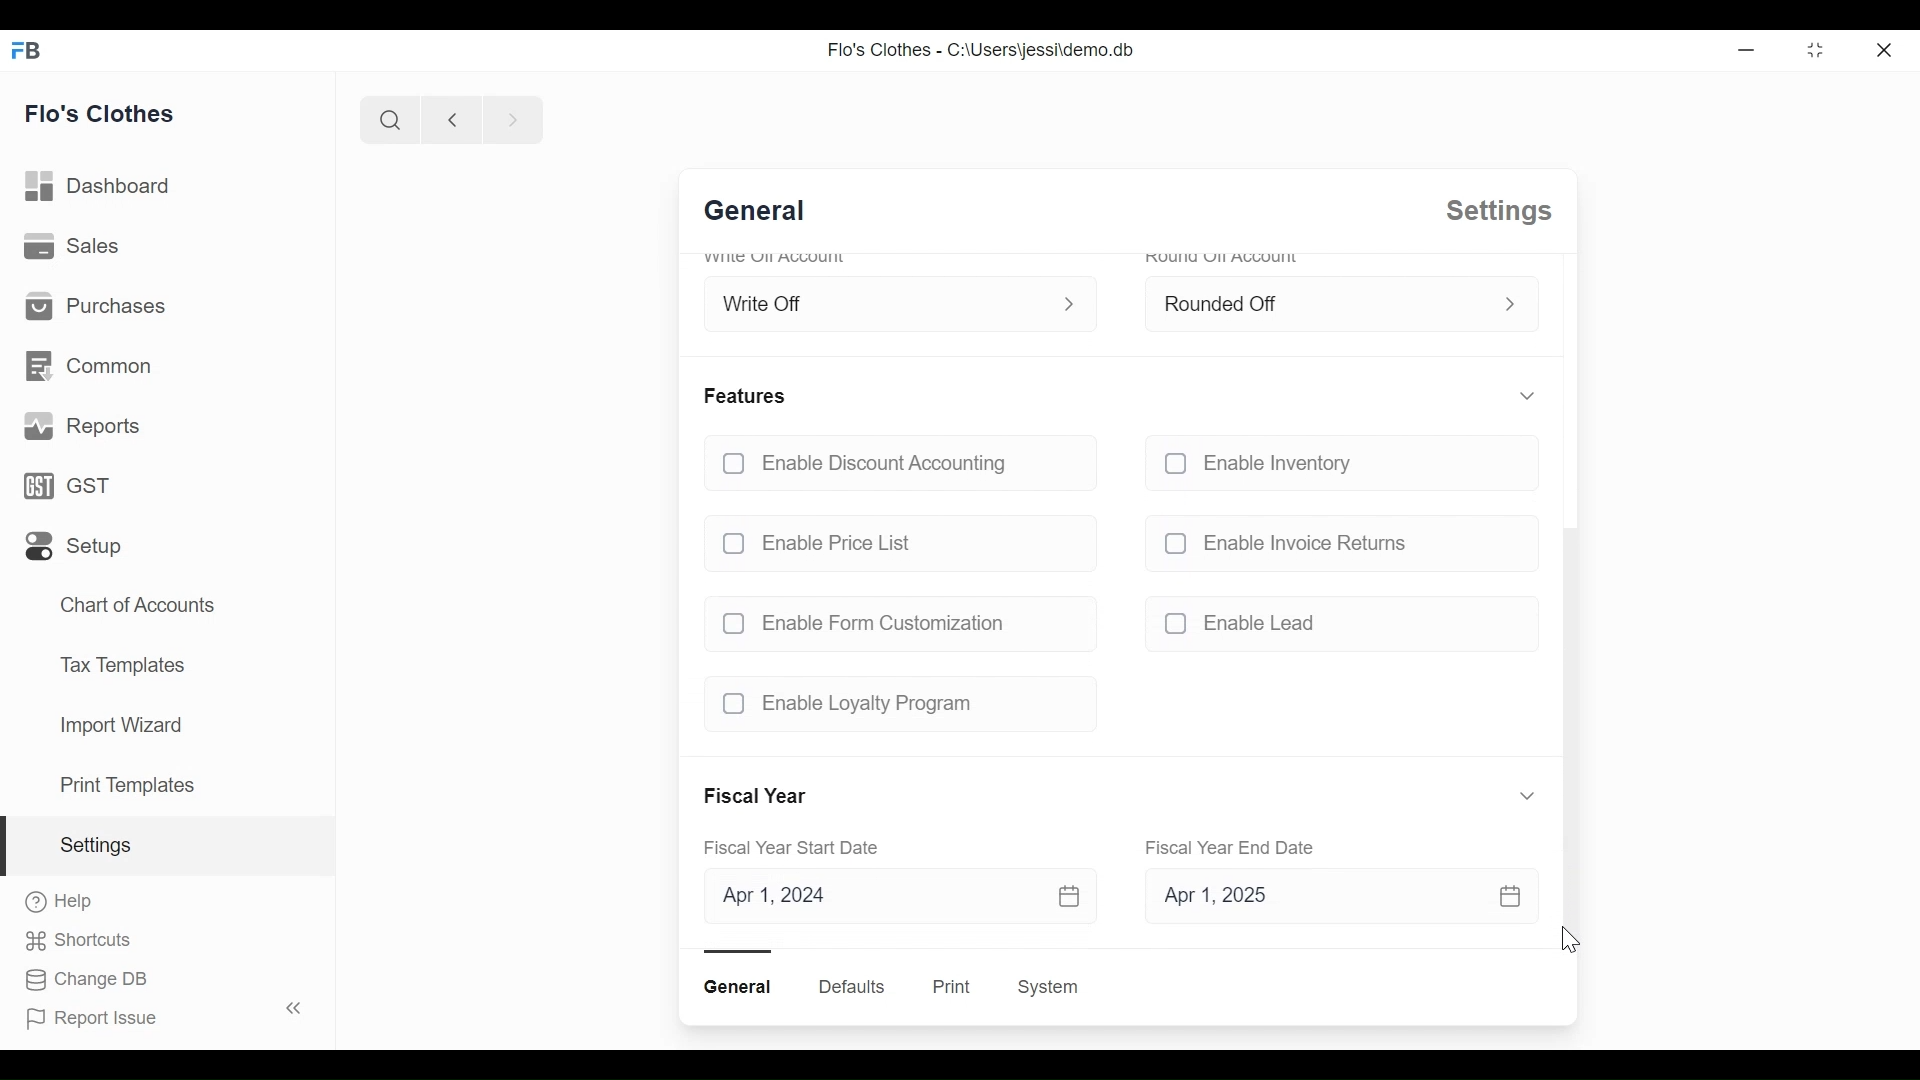  I want to click on General, so click(741, 987).